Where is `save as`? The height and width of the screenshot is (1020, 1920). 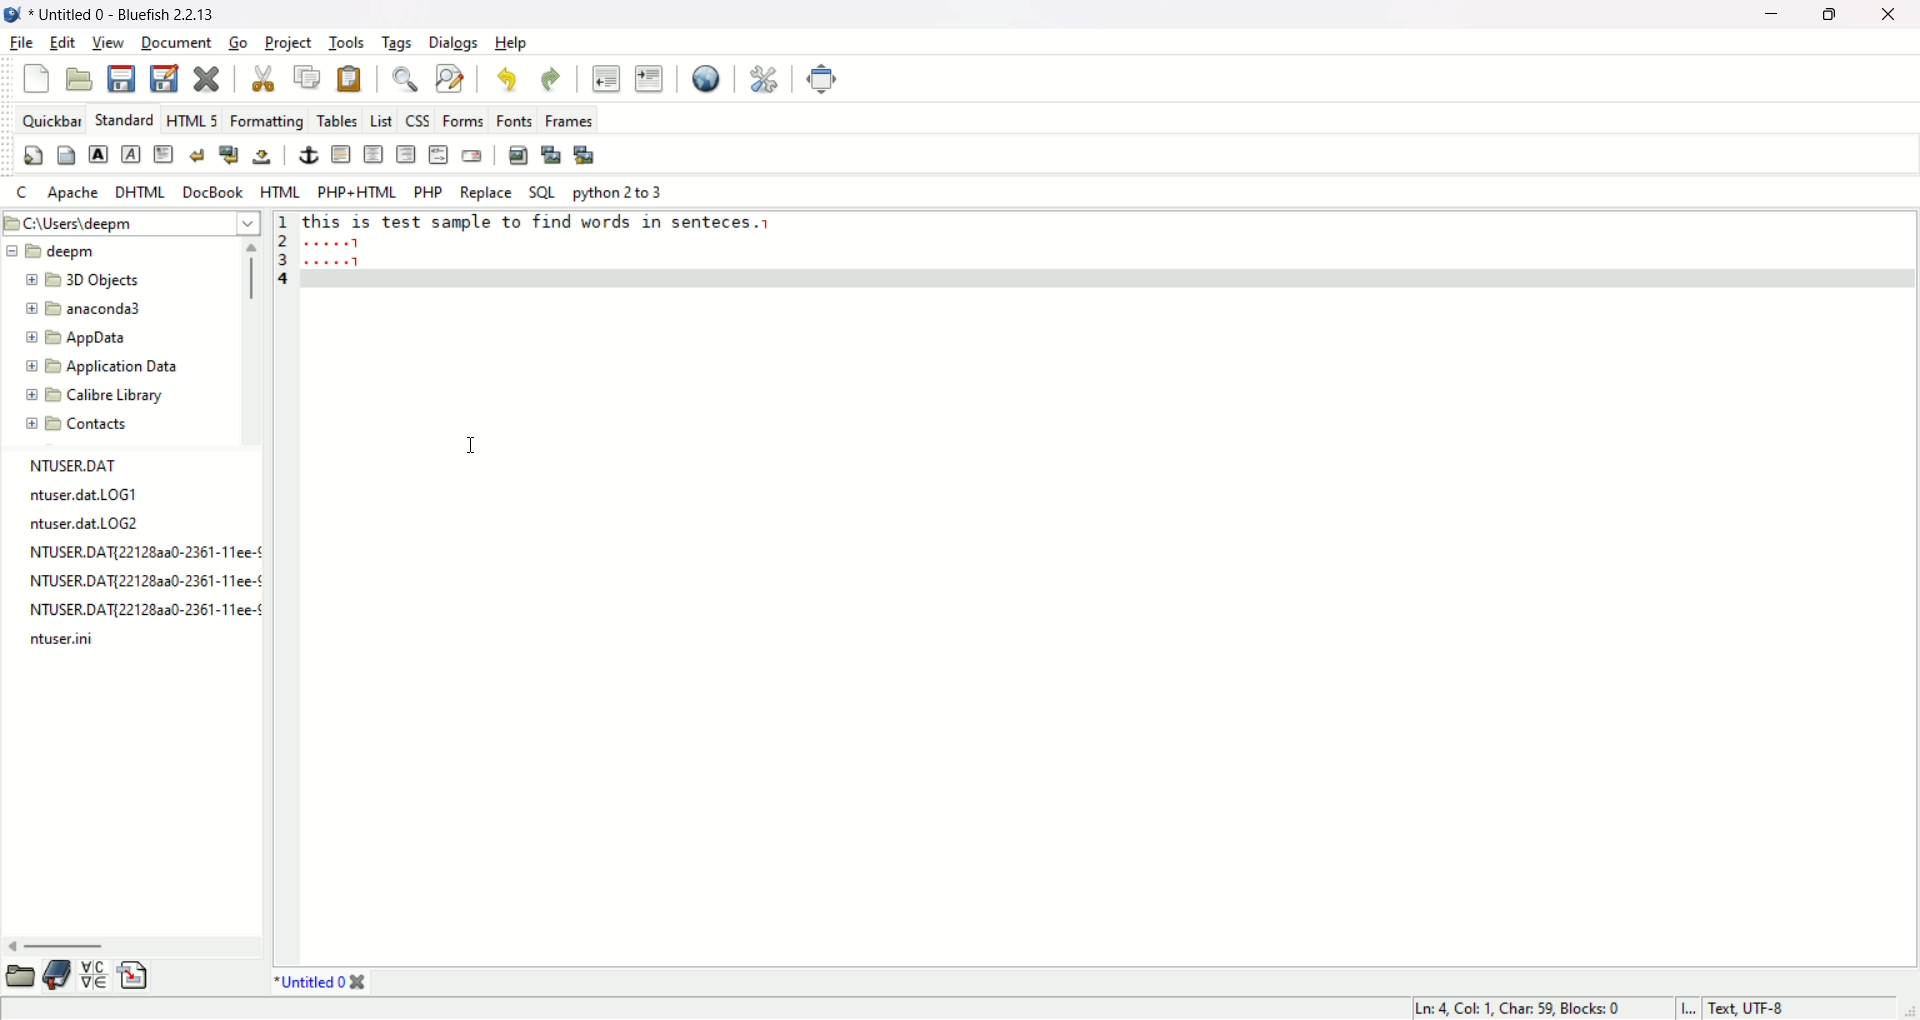 save as is located at coordinates (164, 76).